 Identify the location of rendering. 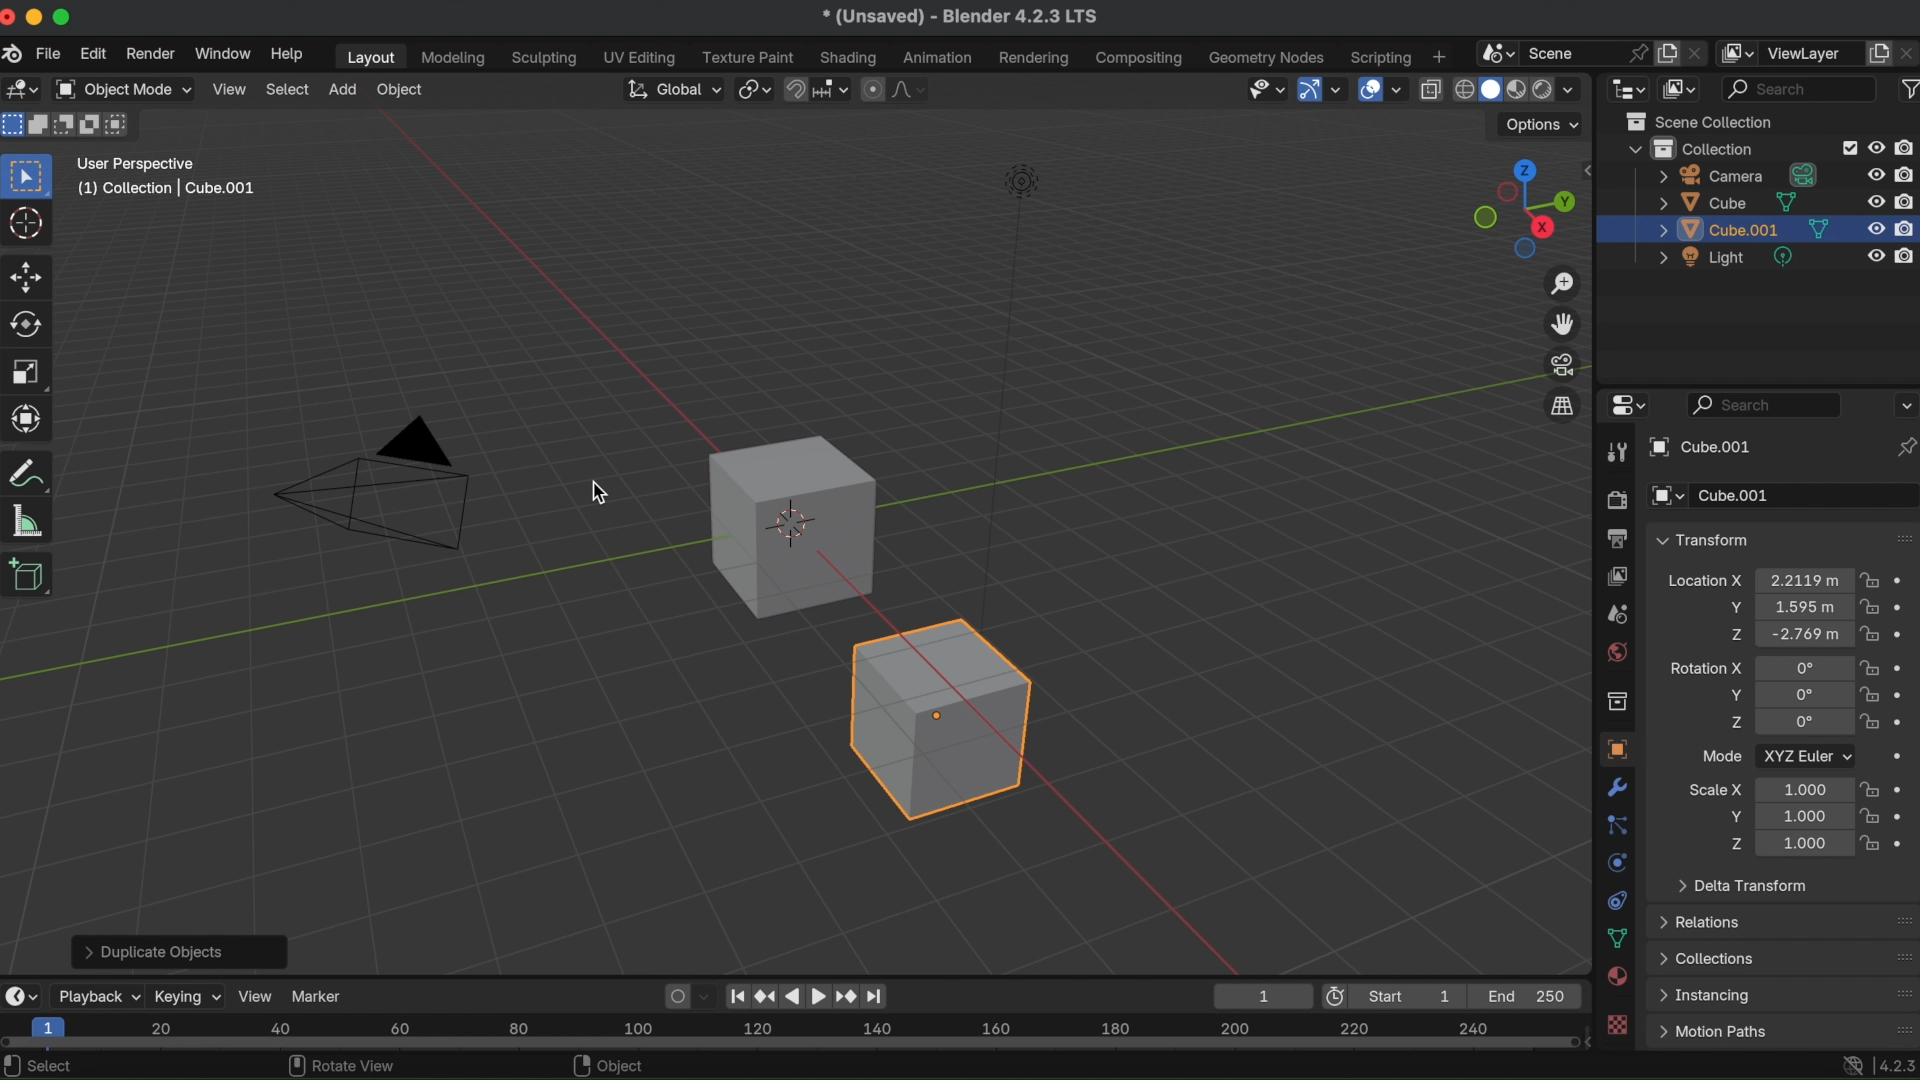
(1034, 58).